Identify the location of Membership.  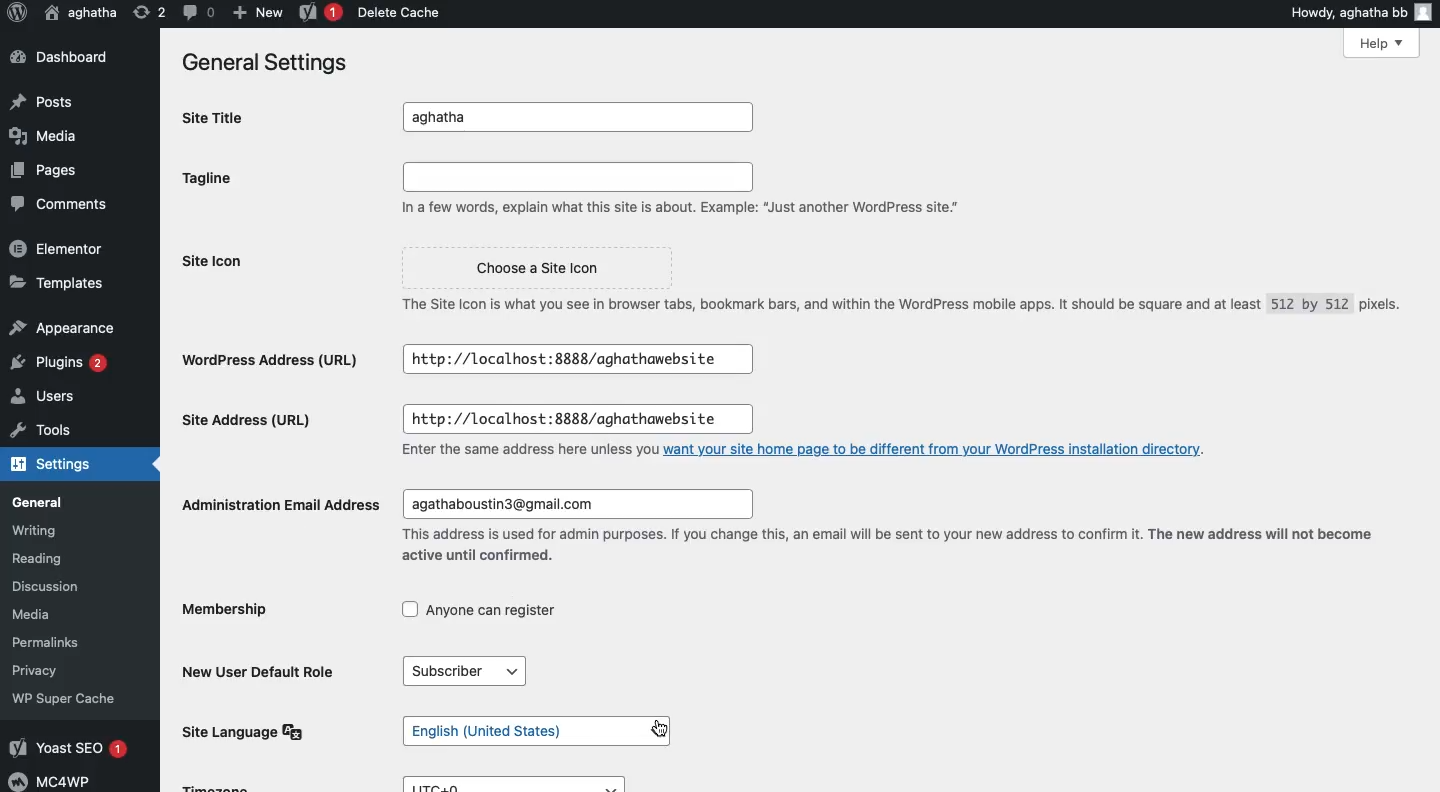
(229, 613).